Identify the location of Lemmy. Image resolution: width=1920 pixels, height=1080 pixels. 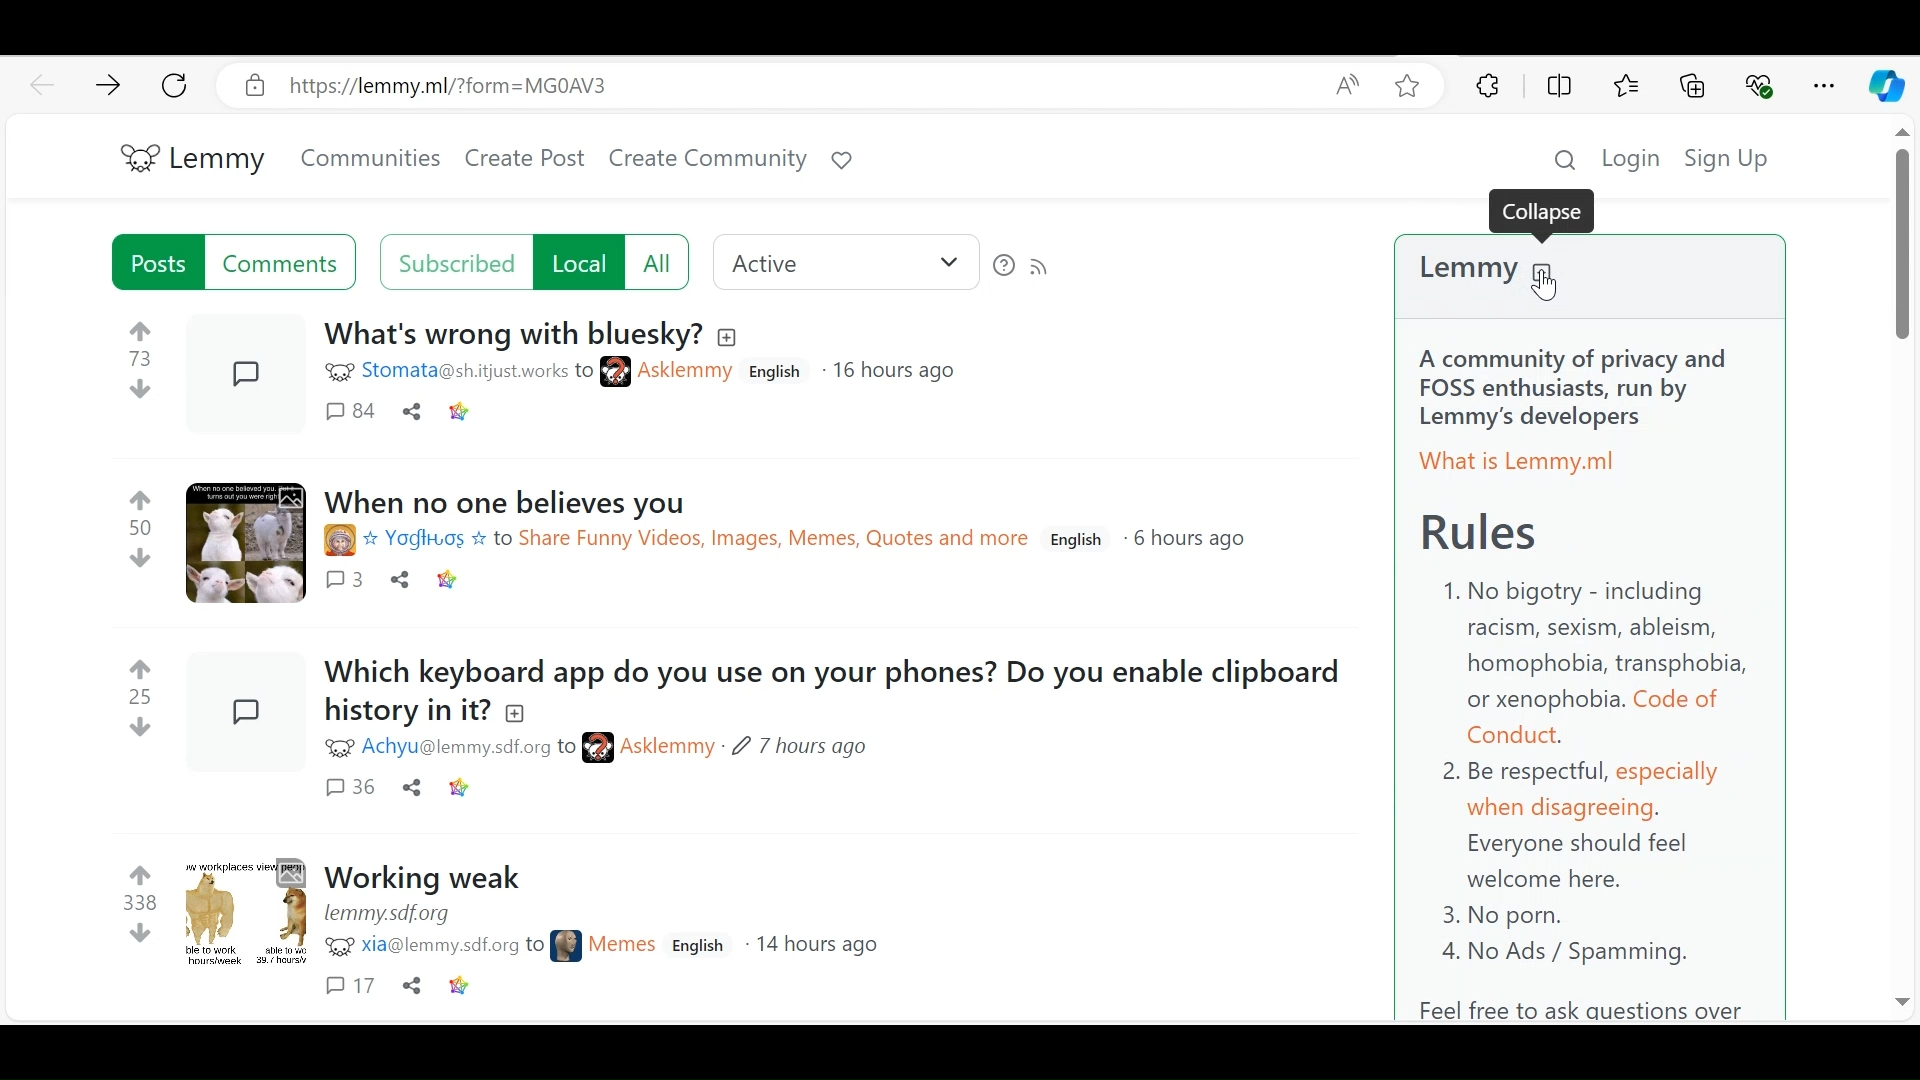
(1589, 270).